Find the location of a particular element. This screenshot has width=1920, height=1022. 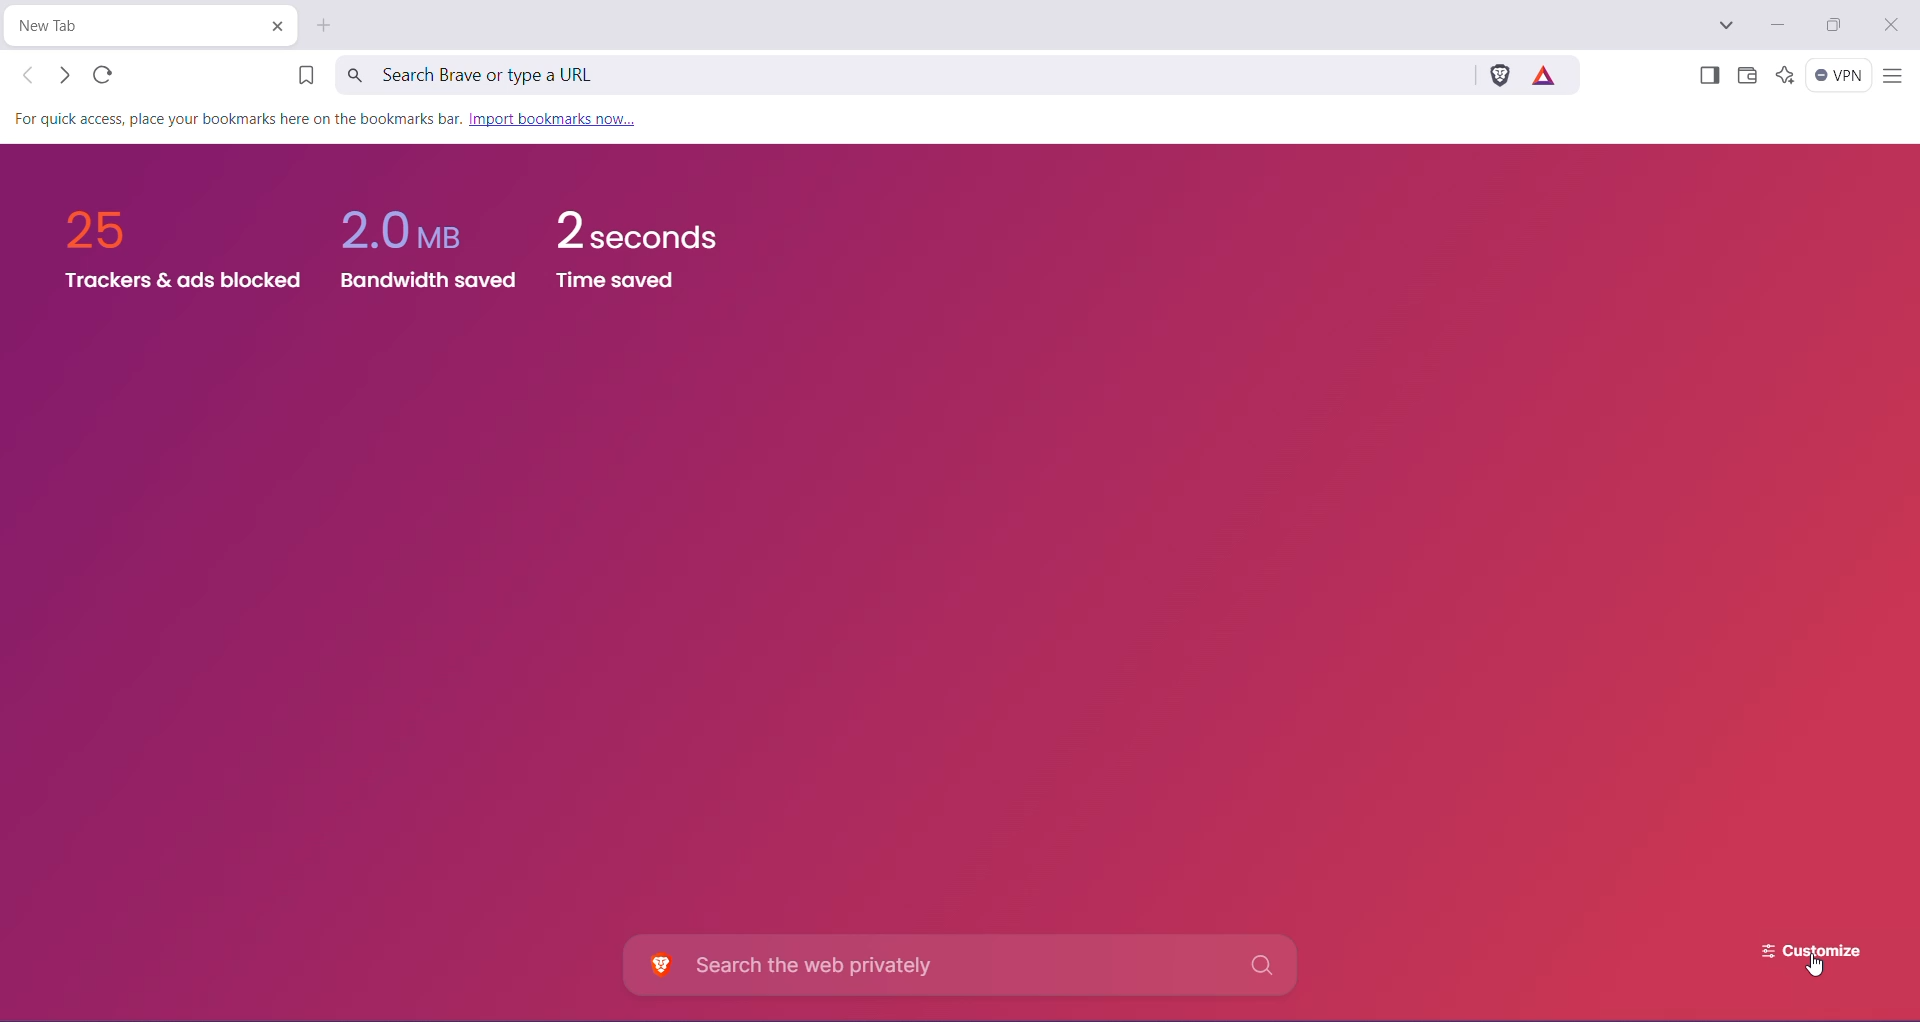

2.0 bandwidth saved is located at coordinates (432, 239).